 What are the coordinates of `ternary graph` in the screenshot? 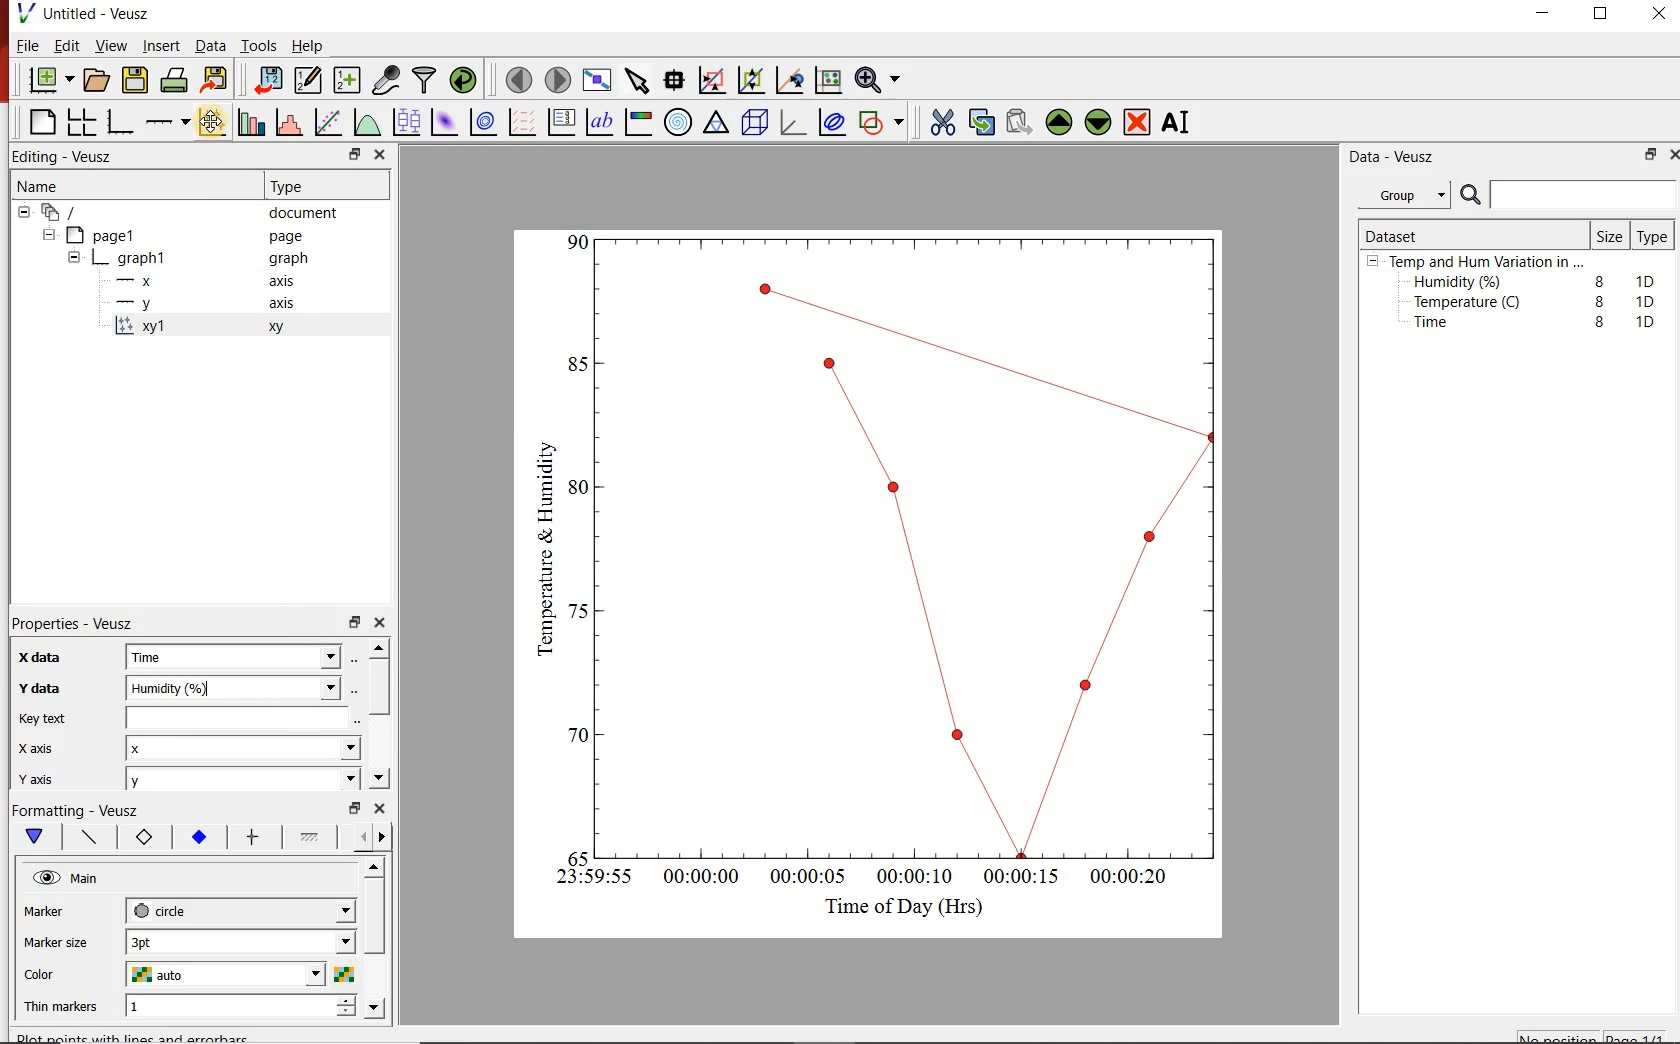 It's located at (718, 125).